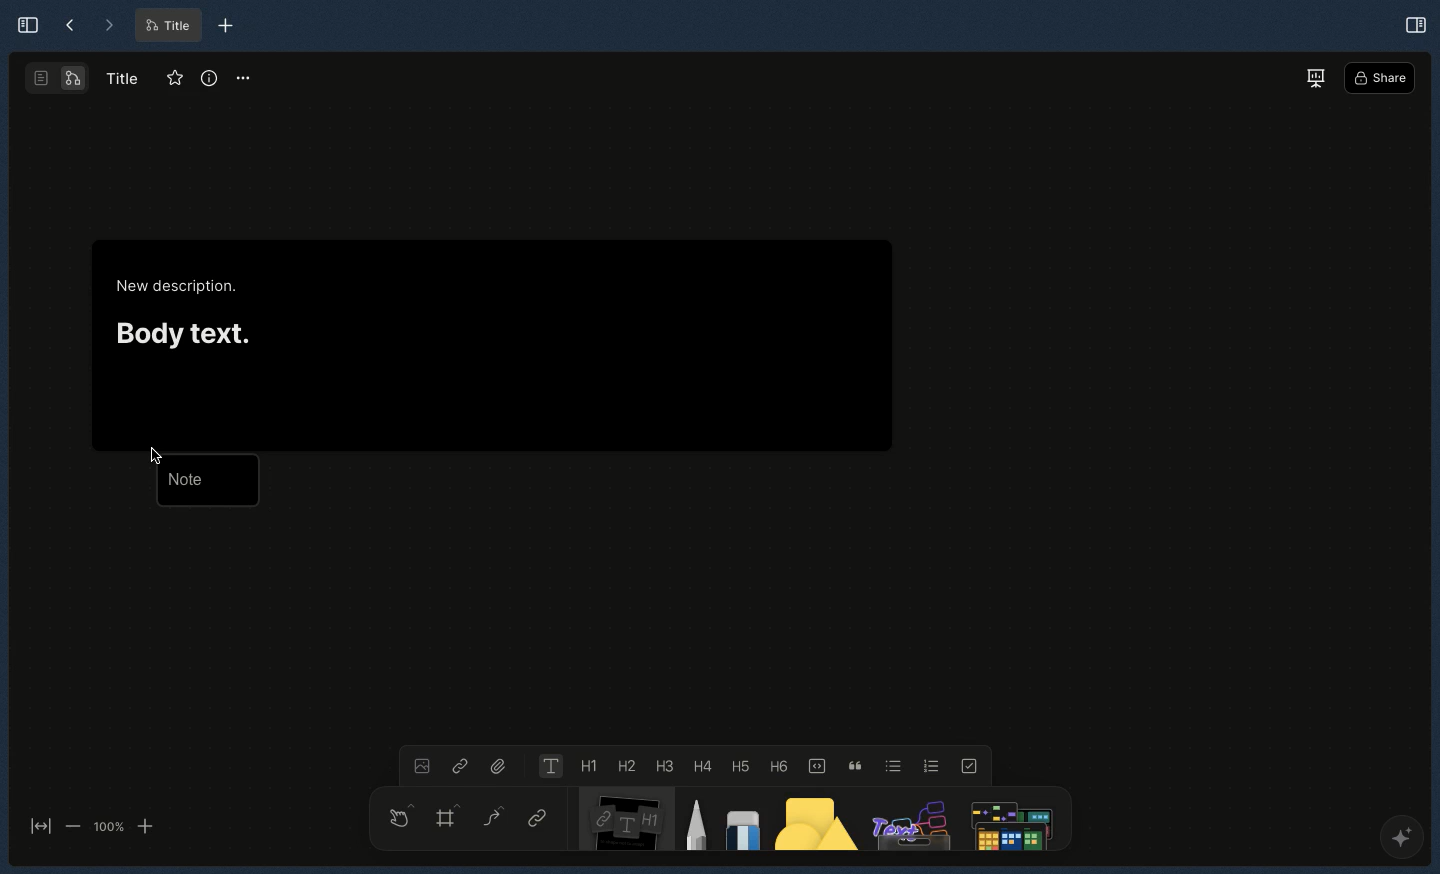  I want to click on zoom out, so click(72, 825).